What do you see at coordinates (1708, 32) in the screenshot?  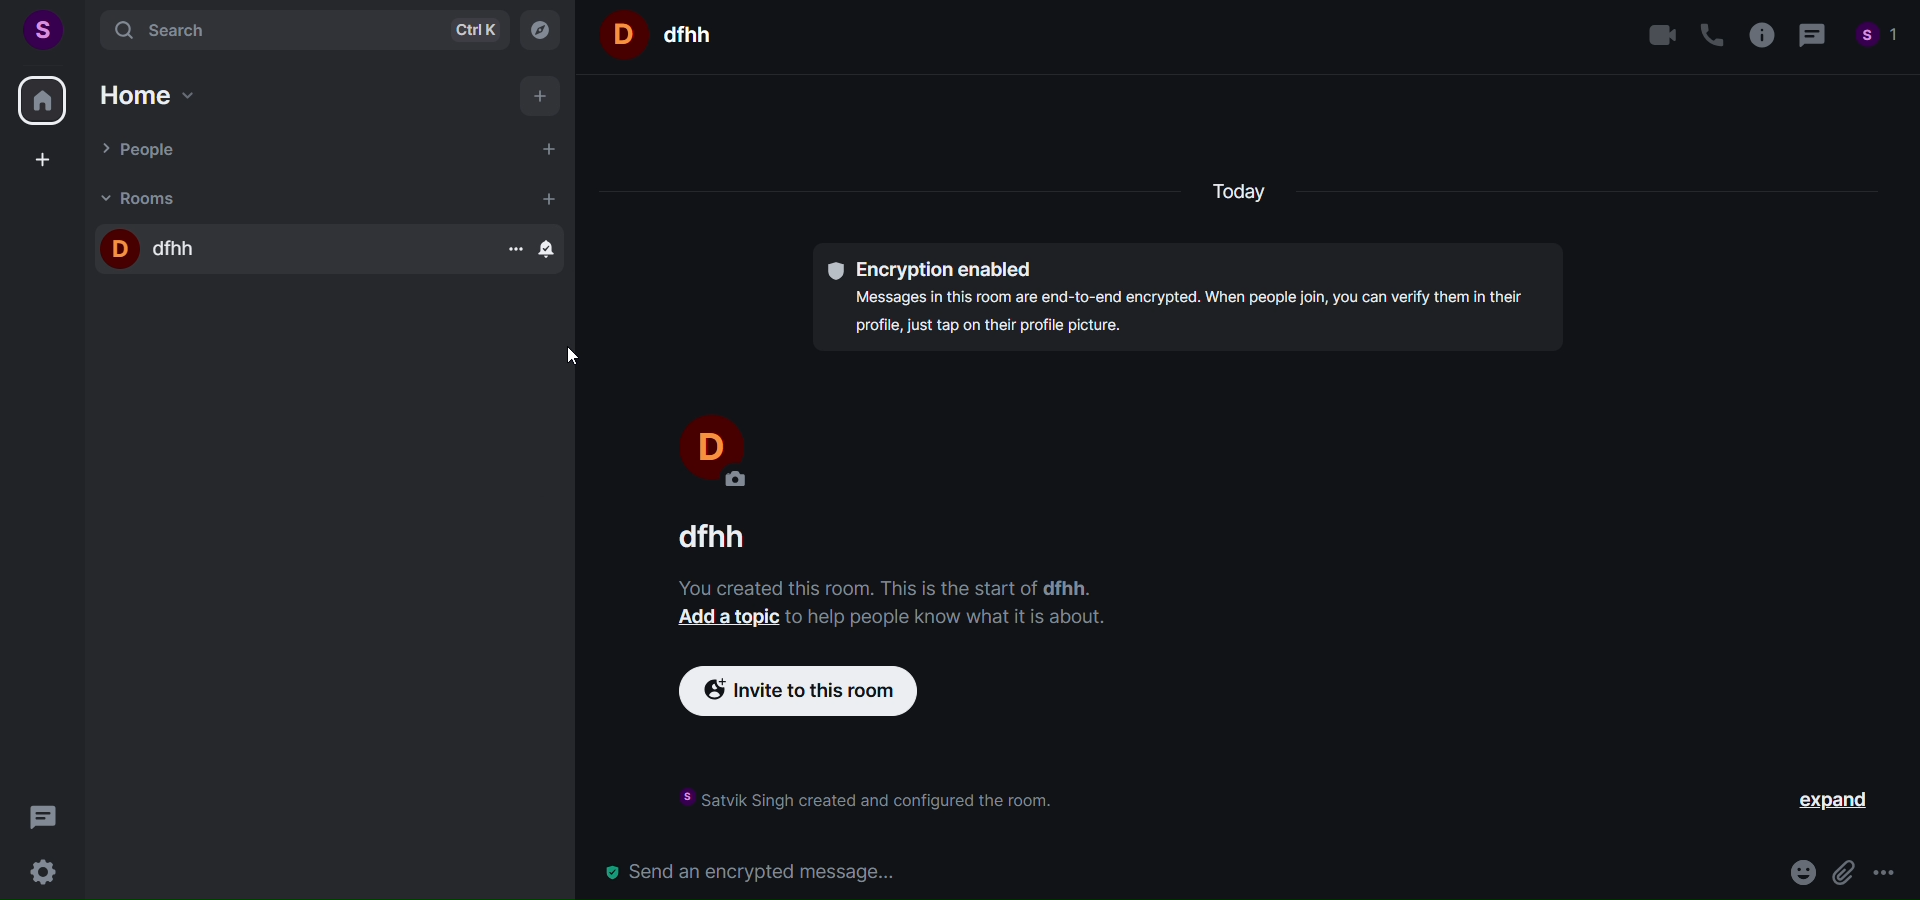 I see `call` at bounding box center [1708, 32].